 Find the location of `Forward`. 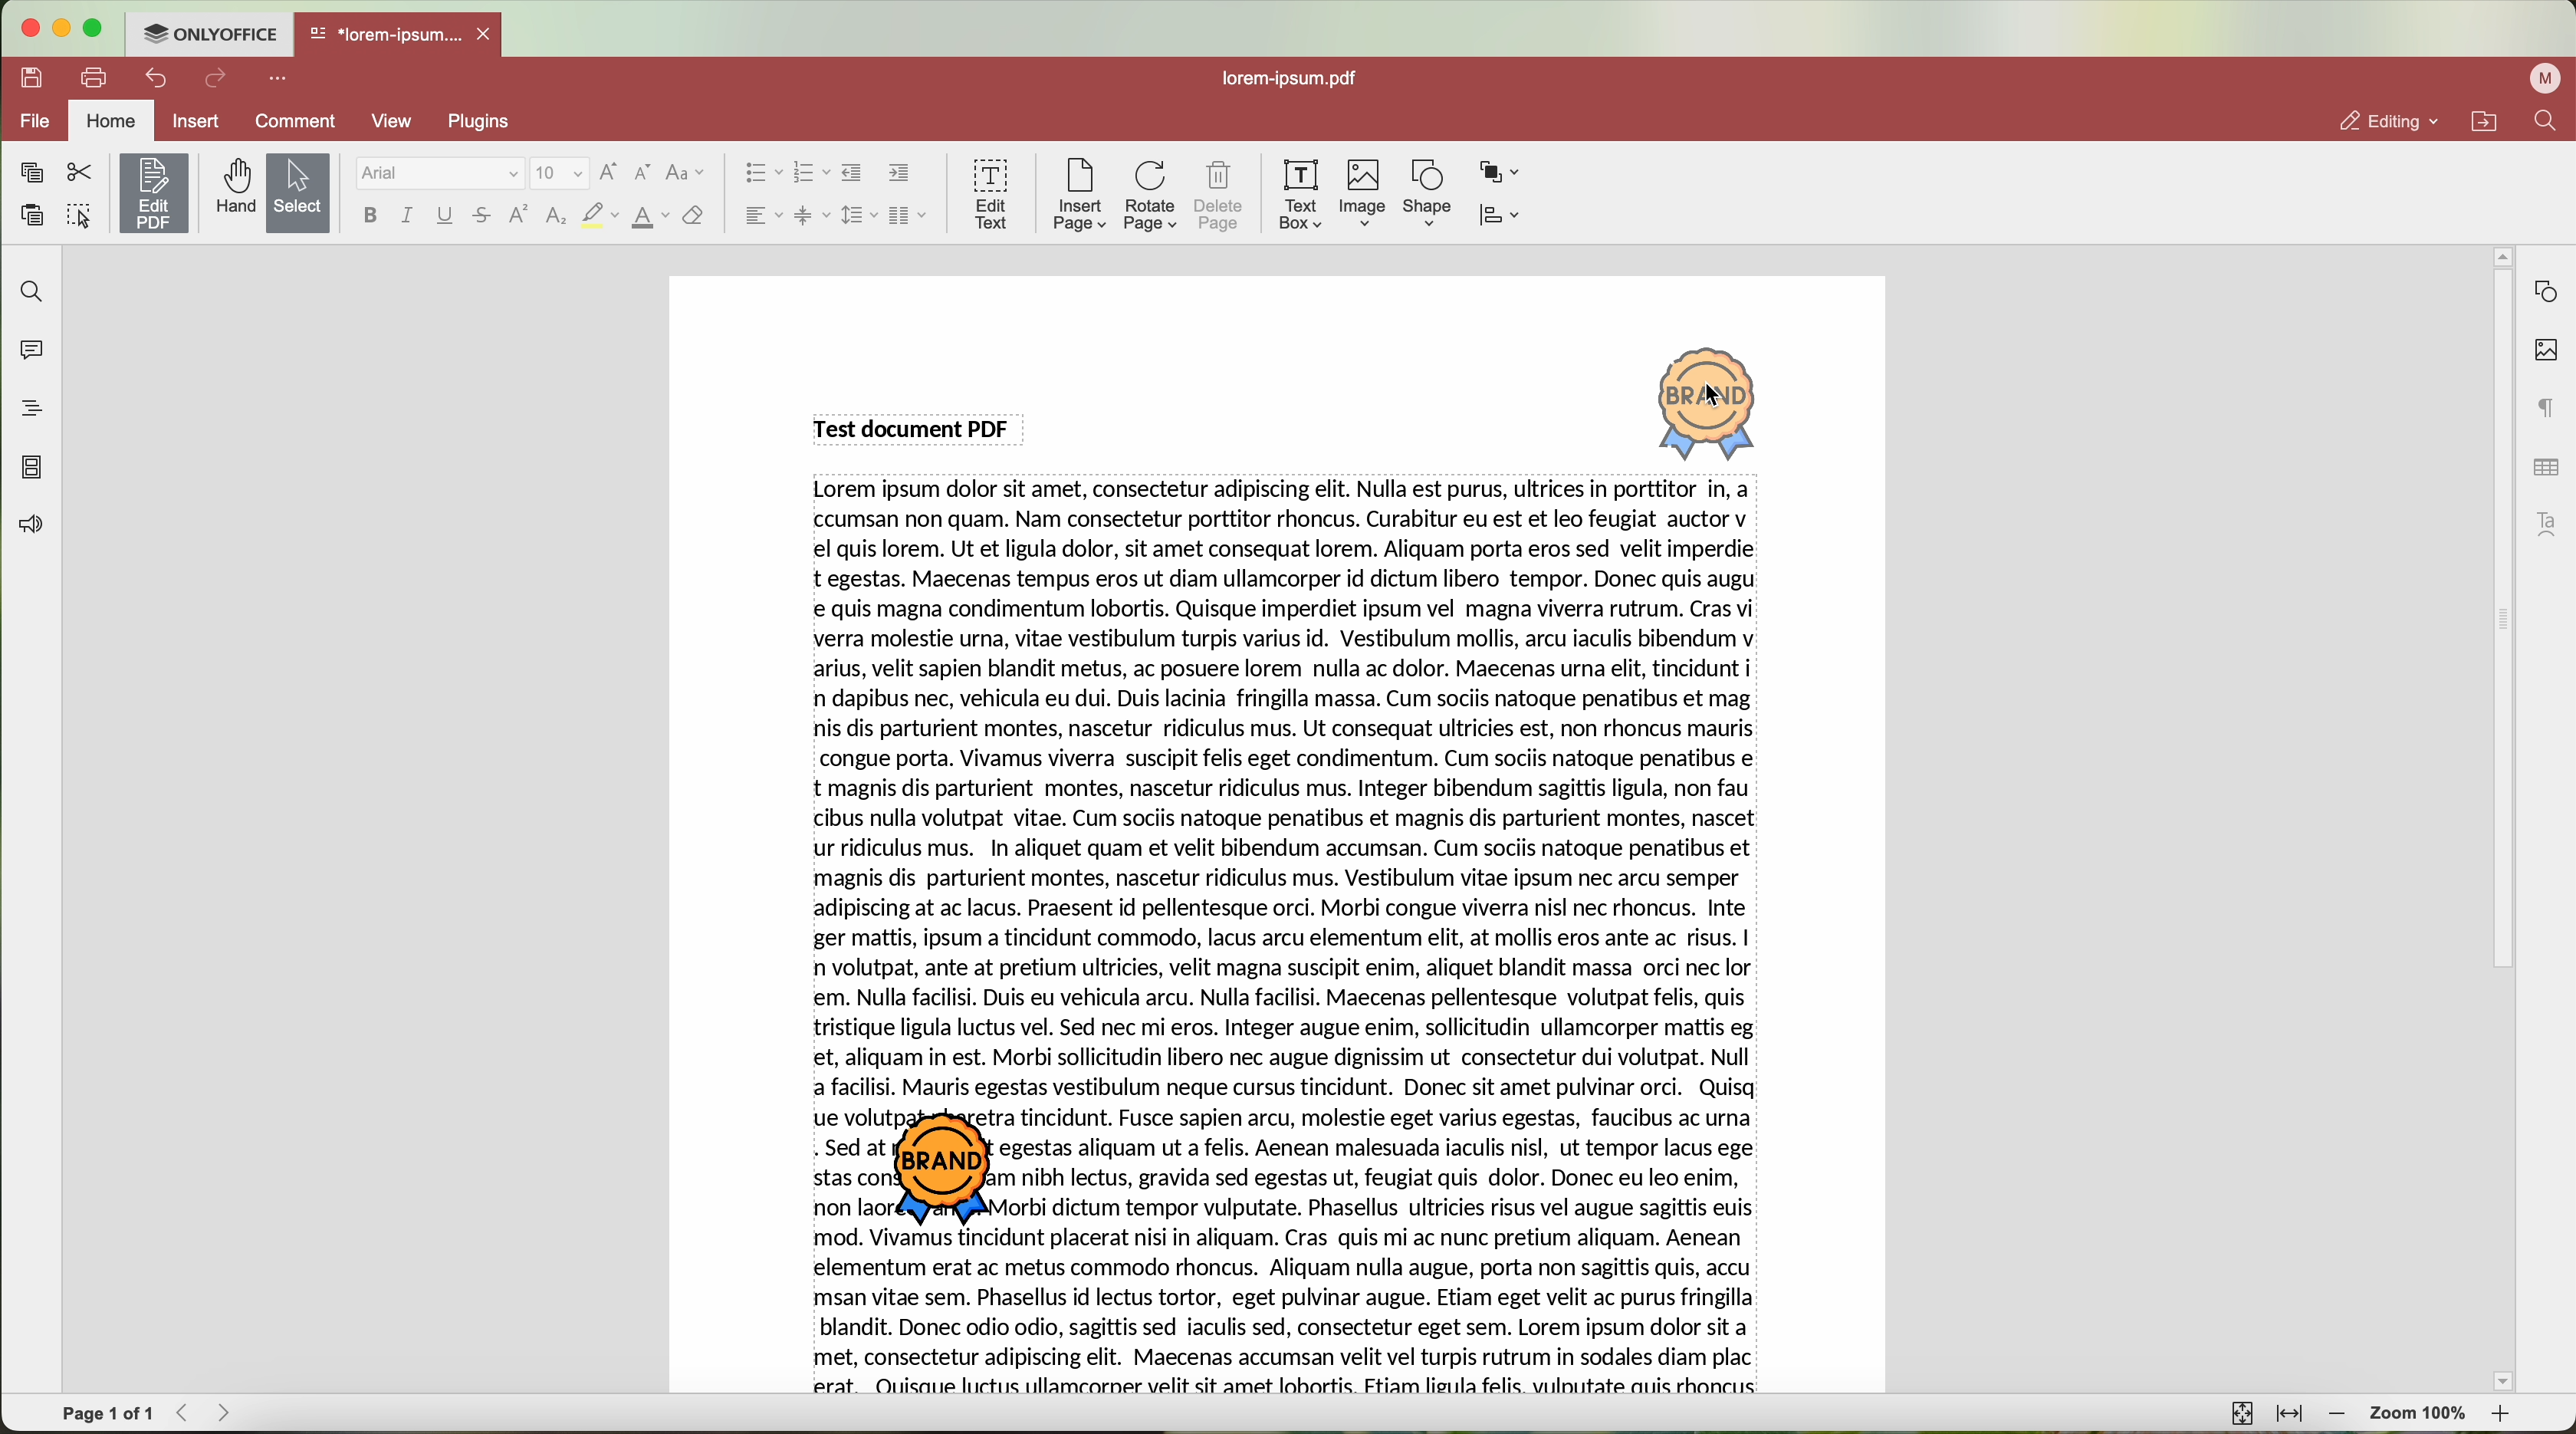

Forward is located at coordinates (231, 1412).